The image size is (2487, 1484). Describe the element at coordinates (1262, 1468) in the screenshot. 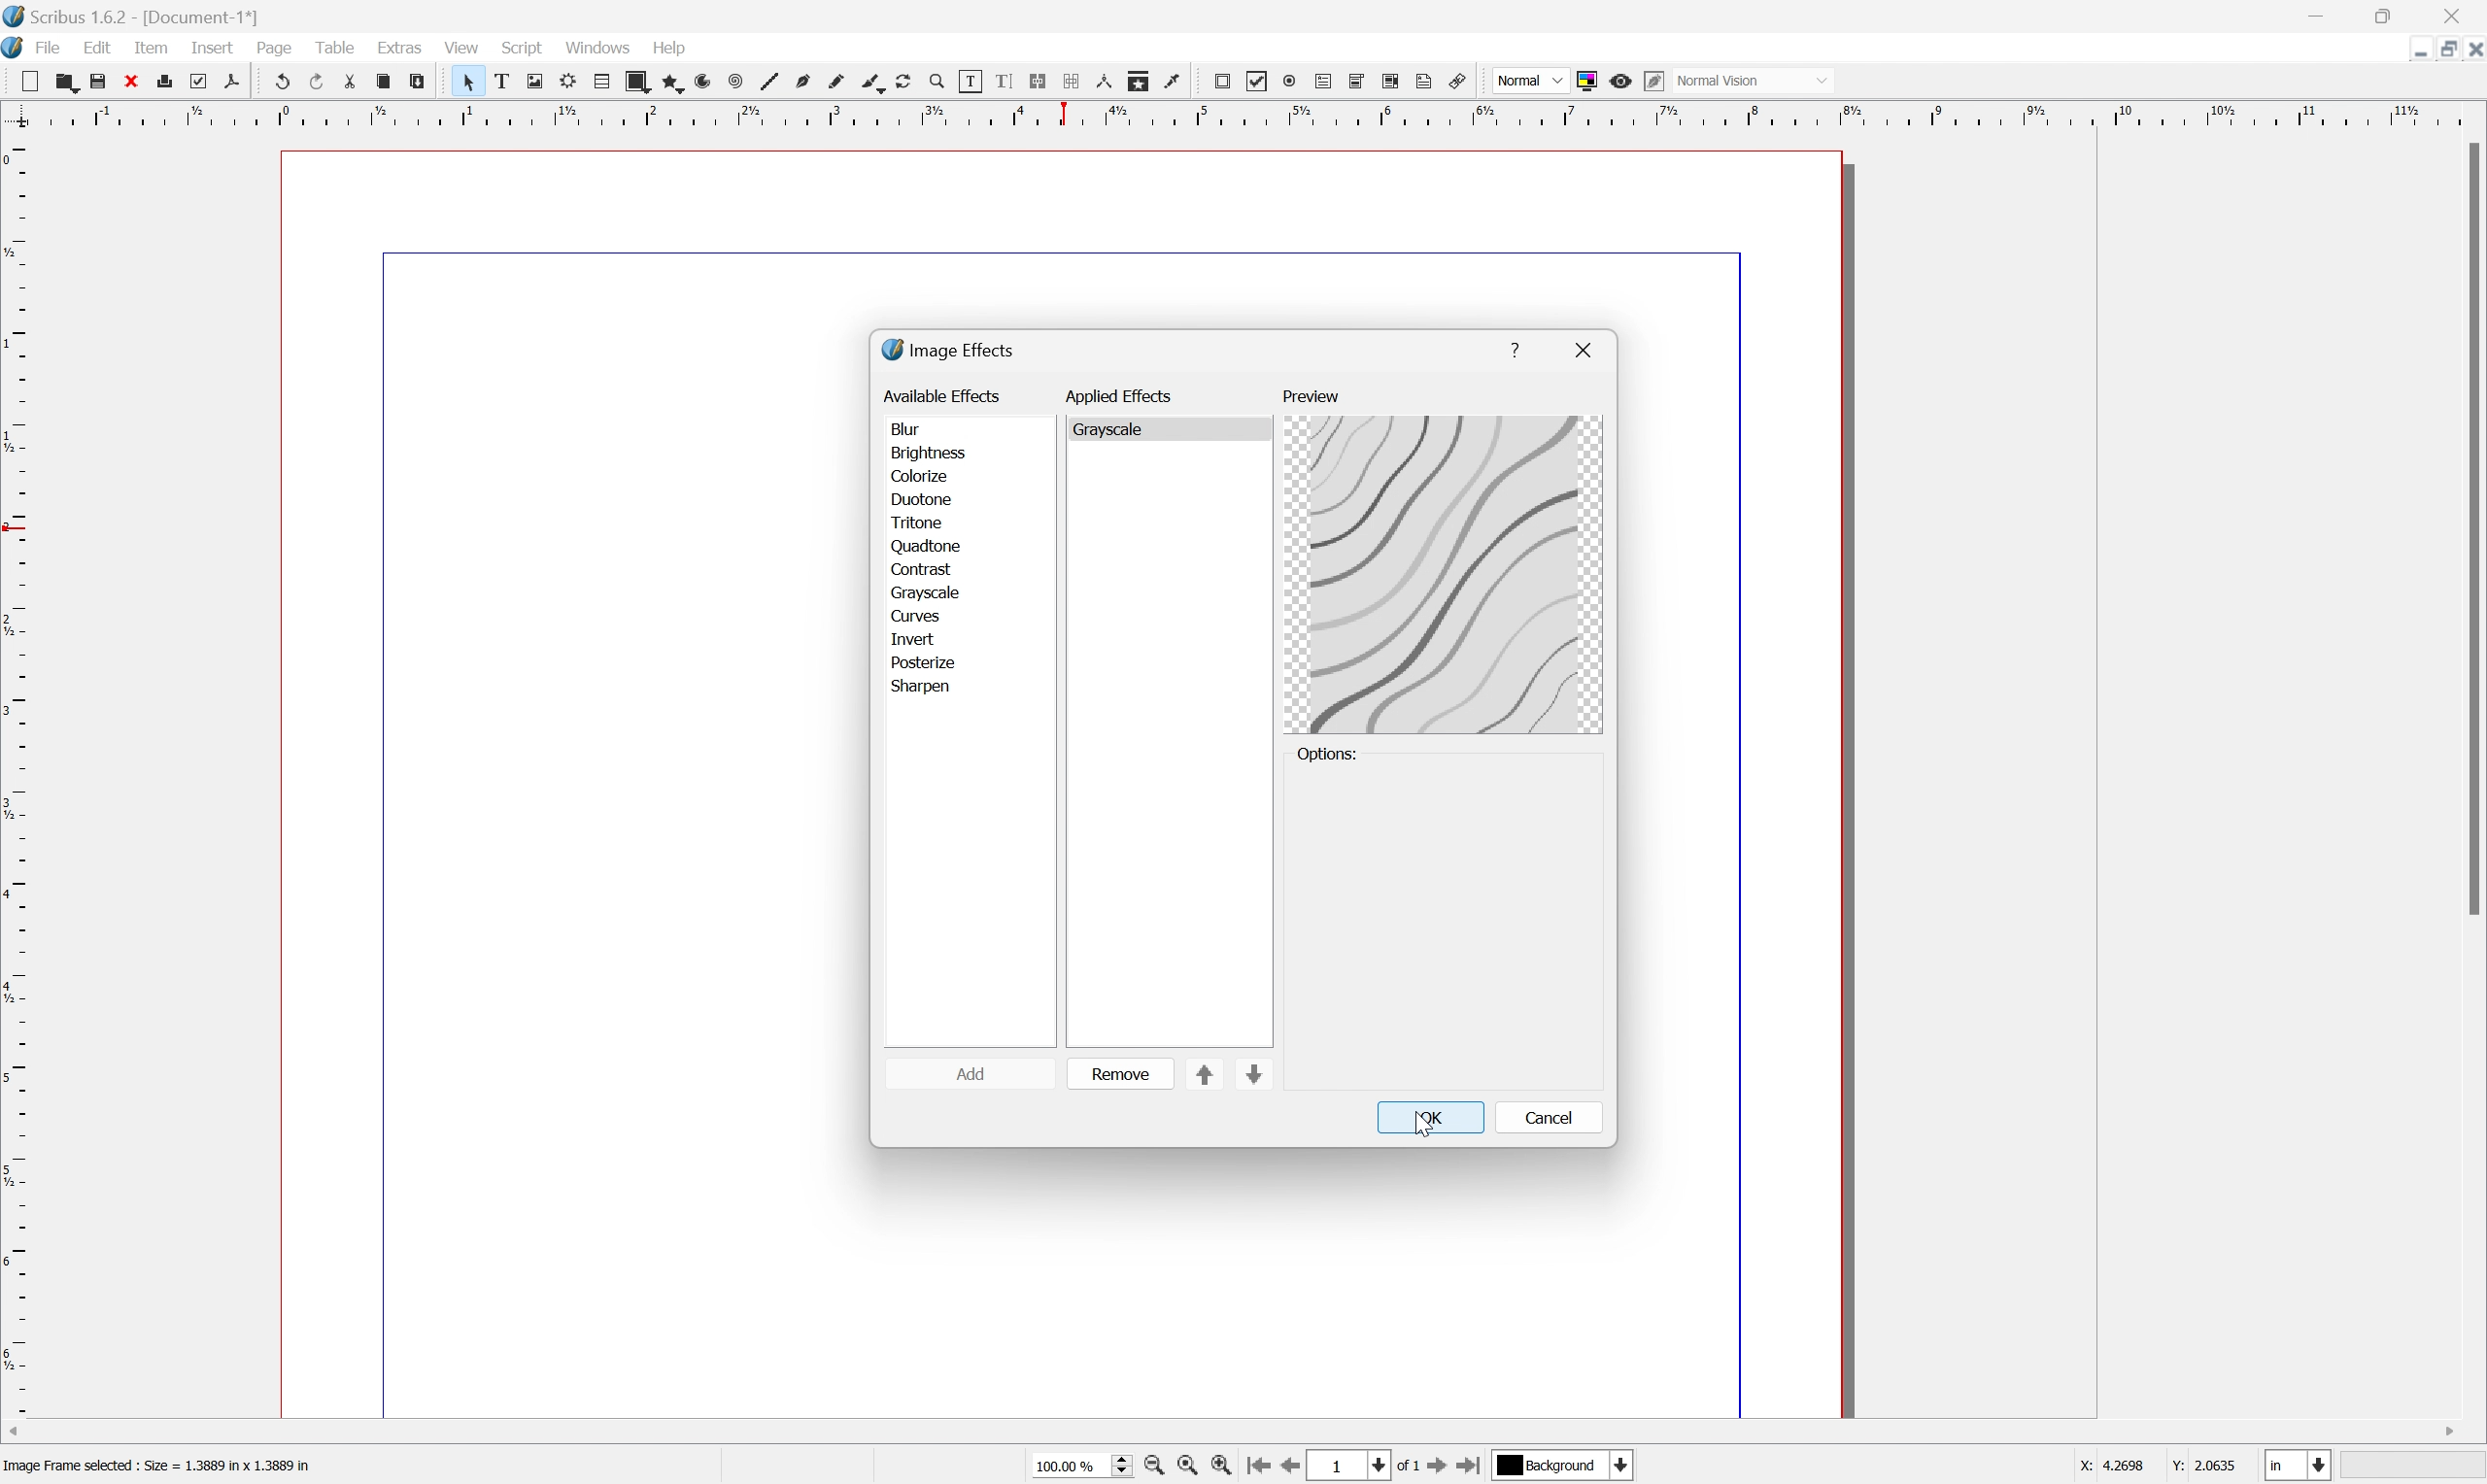

I see `Go to the first page` at that location.